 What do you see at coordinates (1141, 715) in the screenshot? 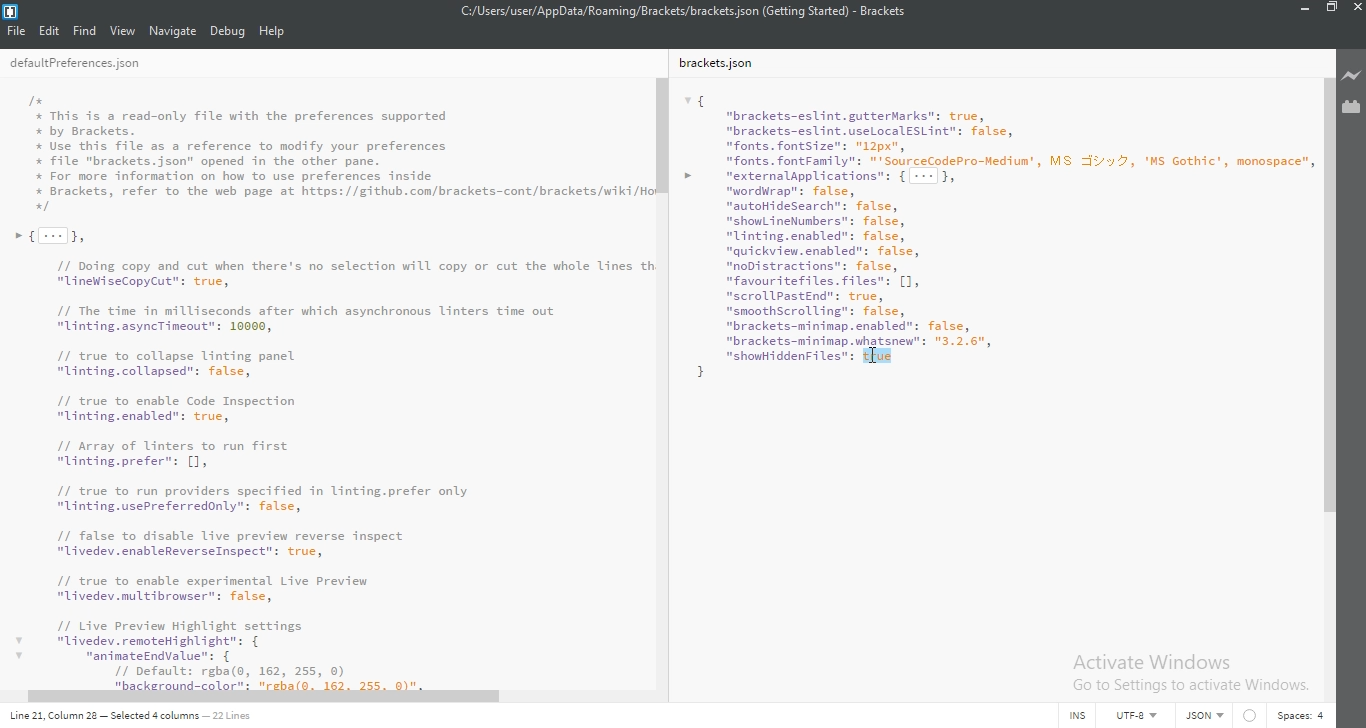
I see `UTF-8` at bounding box center [1141, 715].